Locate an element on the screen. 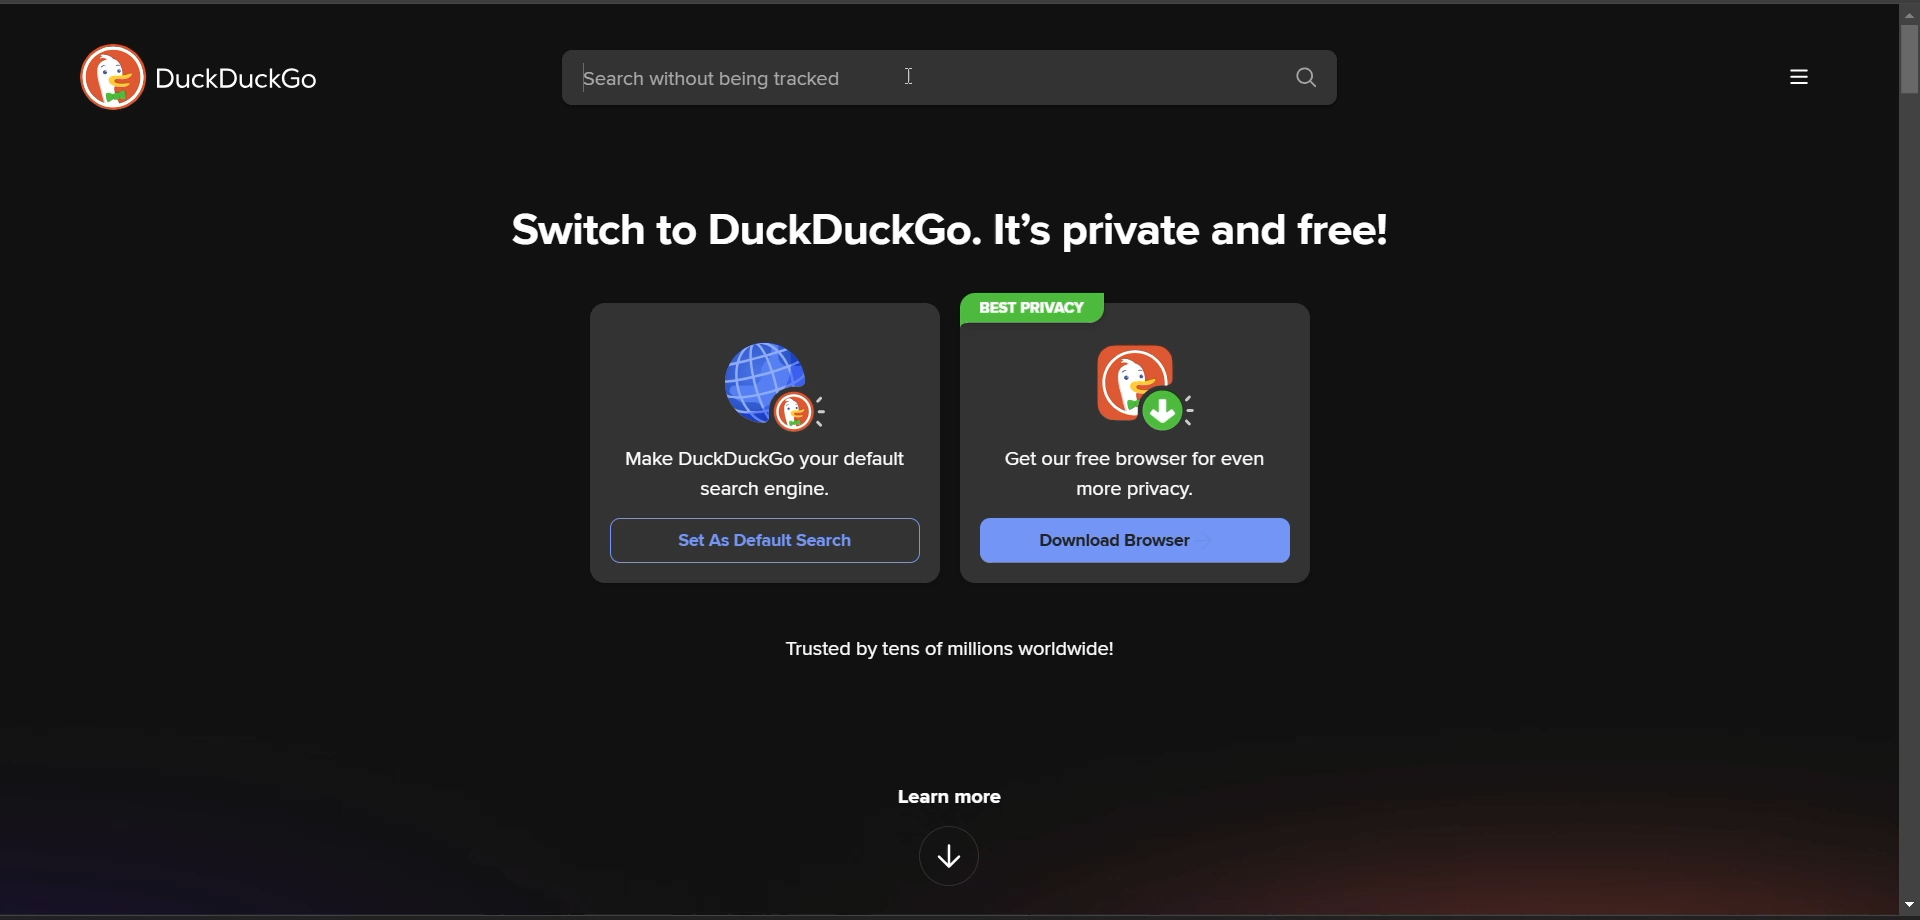 This screenshot has height=920, width=1920. search without being tracked is located at coordinates (917, 77).